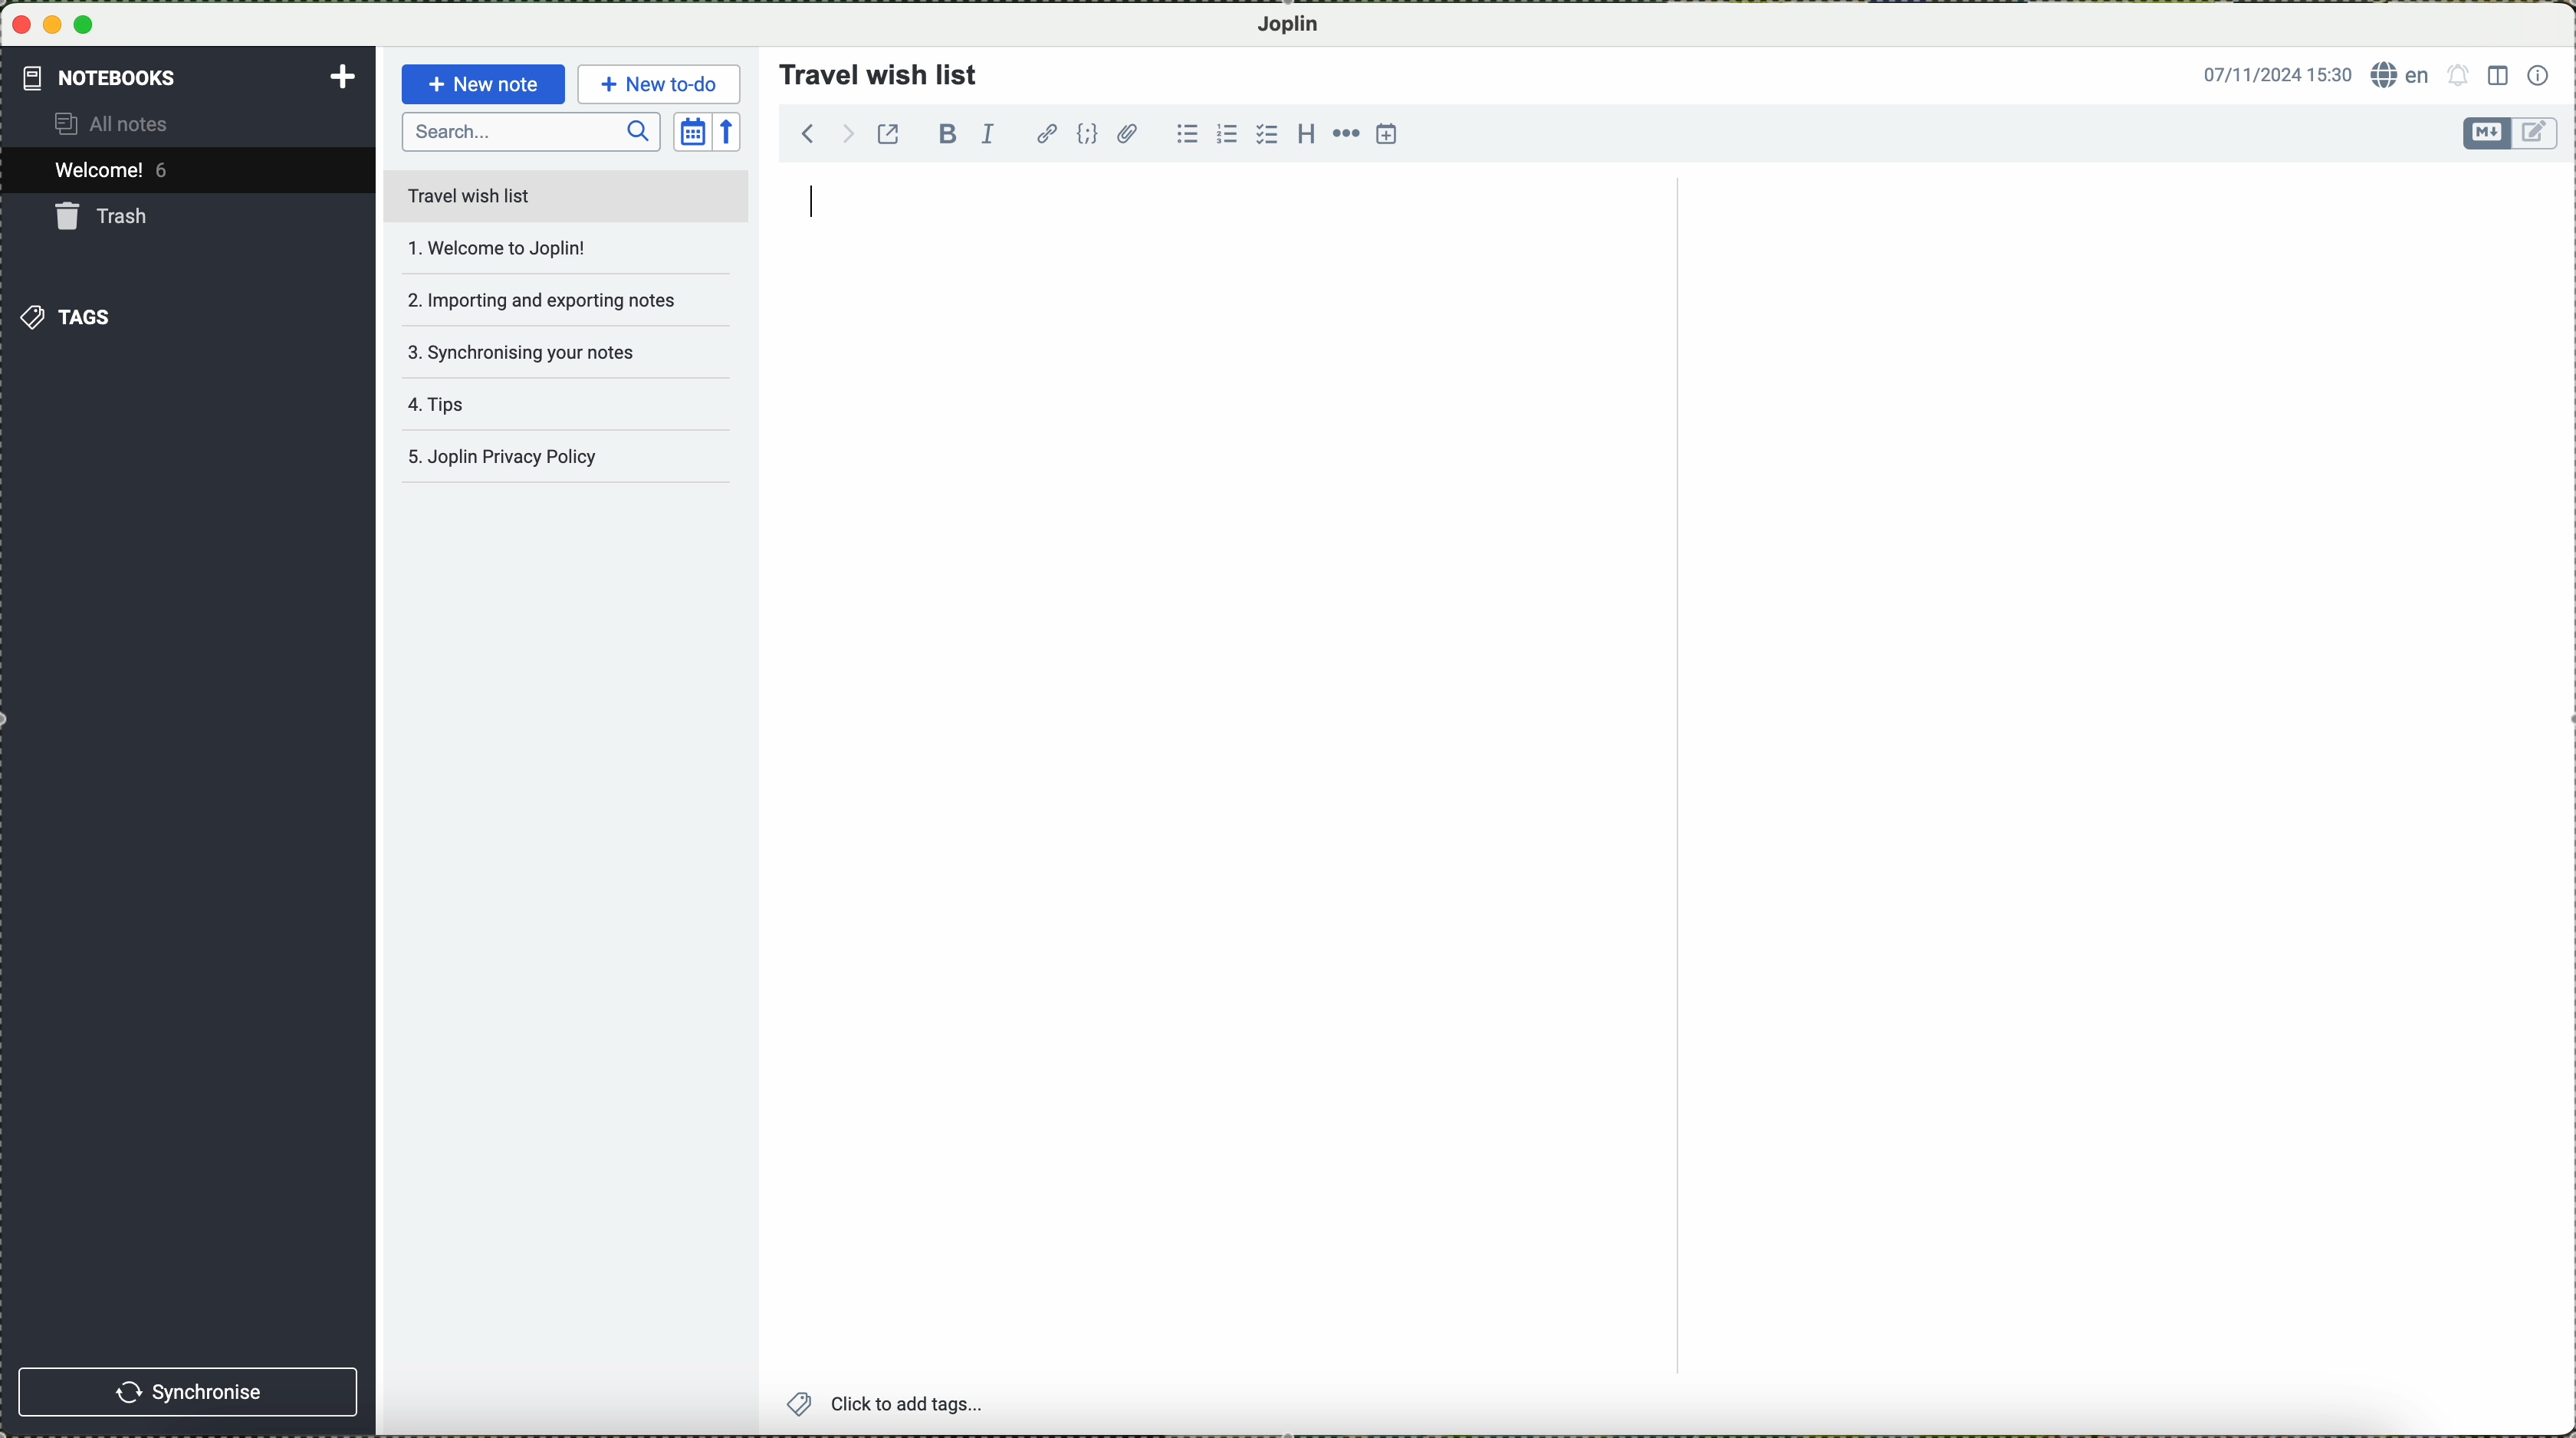 The height and width of the screenshot is (1438, 2576). I want to click on horizontal rule, so click(1344, 133).